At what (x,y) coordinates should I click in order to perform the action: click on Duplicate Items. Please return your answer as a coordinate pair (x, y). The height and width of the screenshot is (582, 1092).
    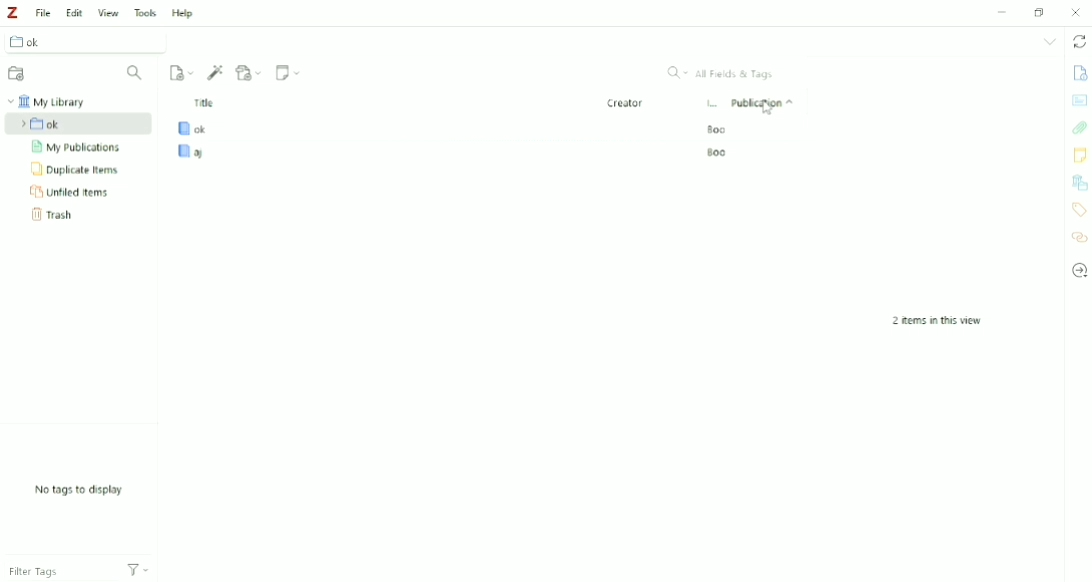
    Looking at the image, I should click on (77, 170).